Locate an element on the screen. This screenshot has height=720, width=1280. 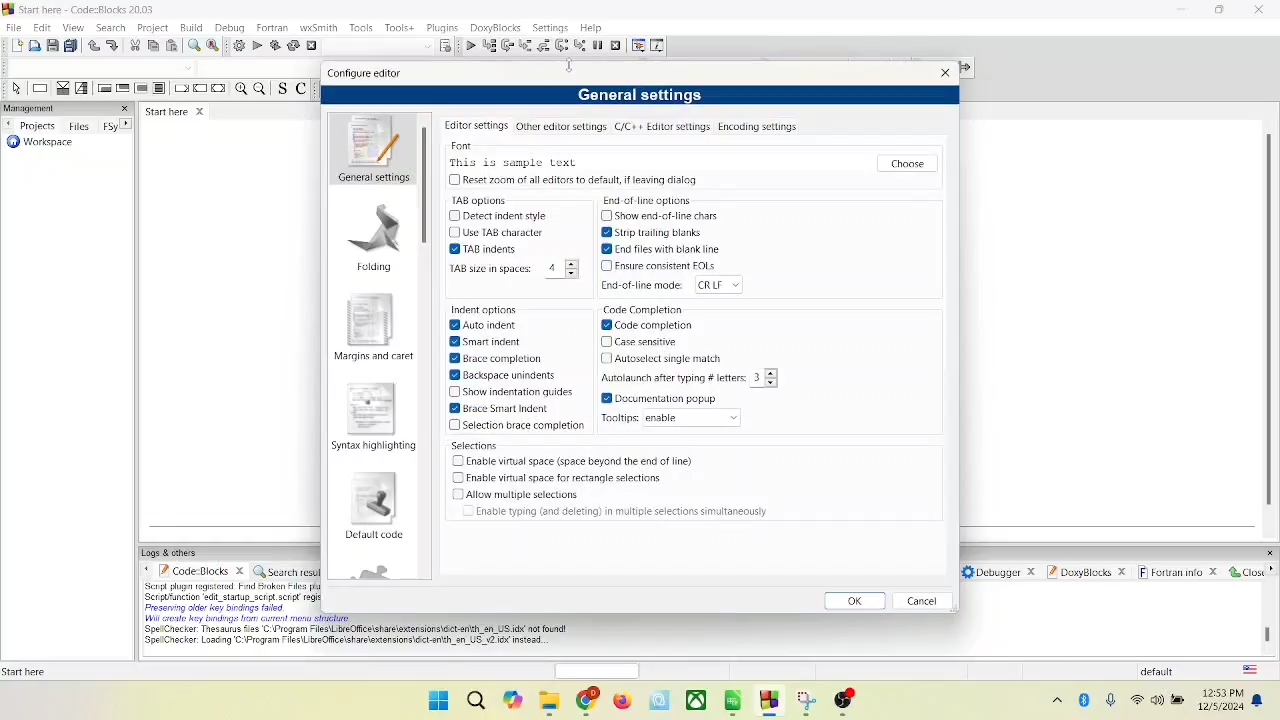
enable virtual space is located at coordinates (579, 462).